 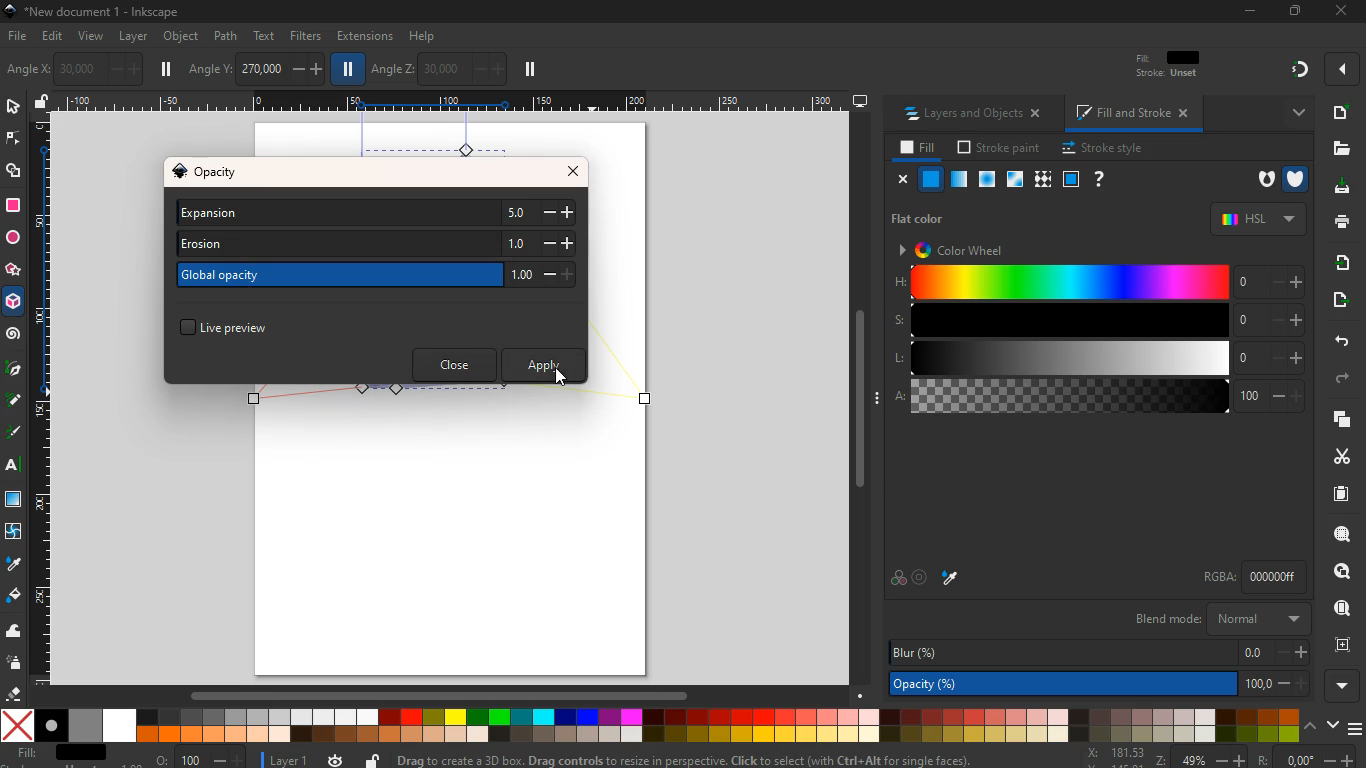 What do you see at coordinates (372, 758) in the screenshot?
I see `unlock` at bounding box center [372, 758].